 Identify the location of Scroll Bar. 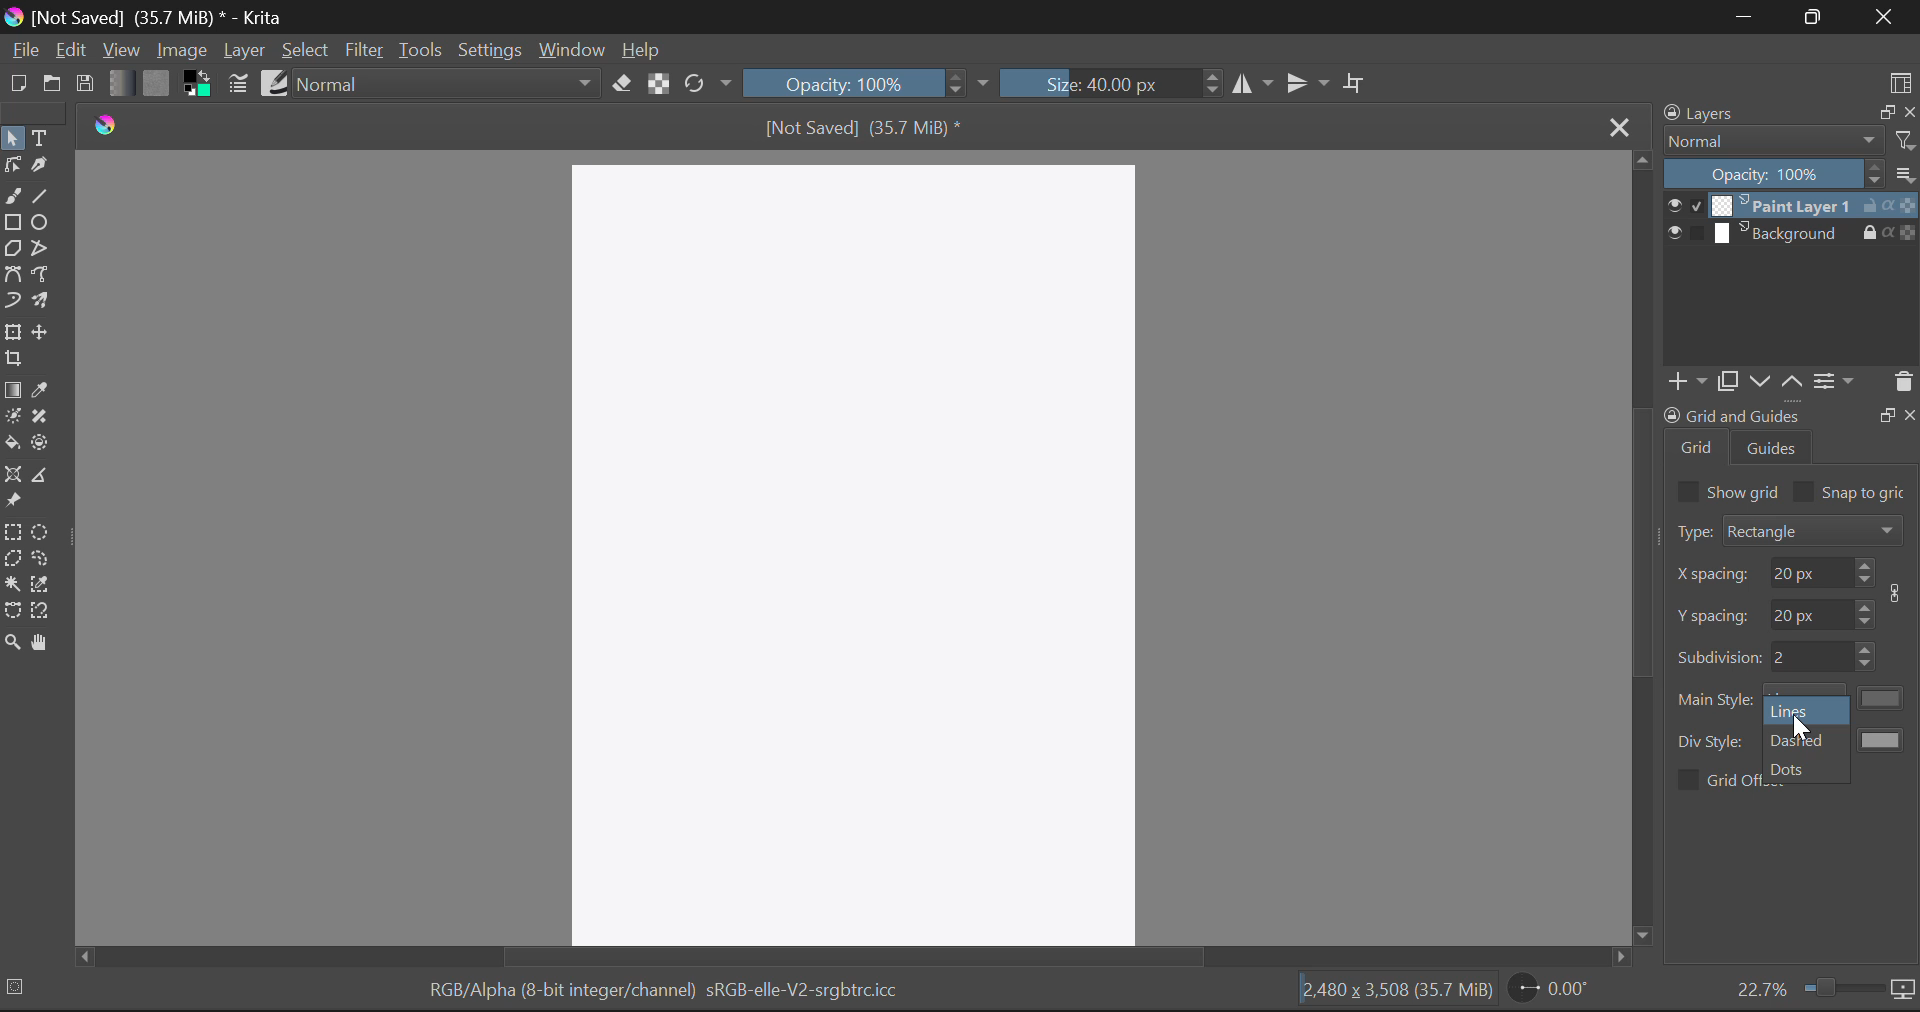
(853, 957).